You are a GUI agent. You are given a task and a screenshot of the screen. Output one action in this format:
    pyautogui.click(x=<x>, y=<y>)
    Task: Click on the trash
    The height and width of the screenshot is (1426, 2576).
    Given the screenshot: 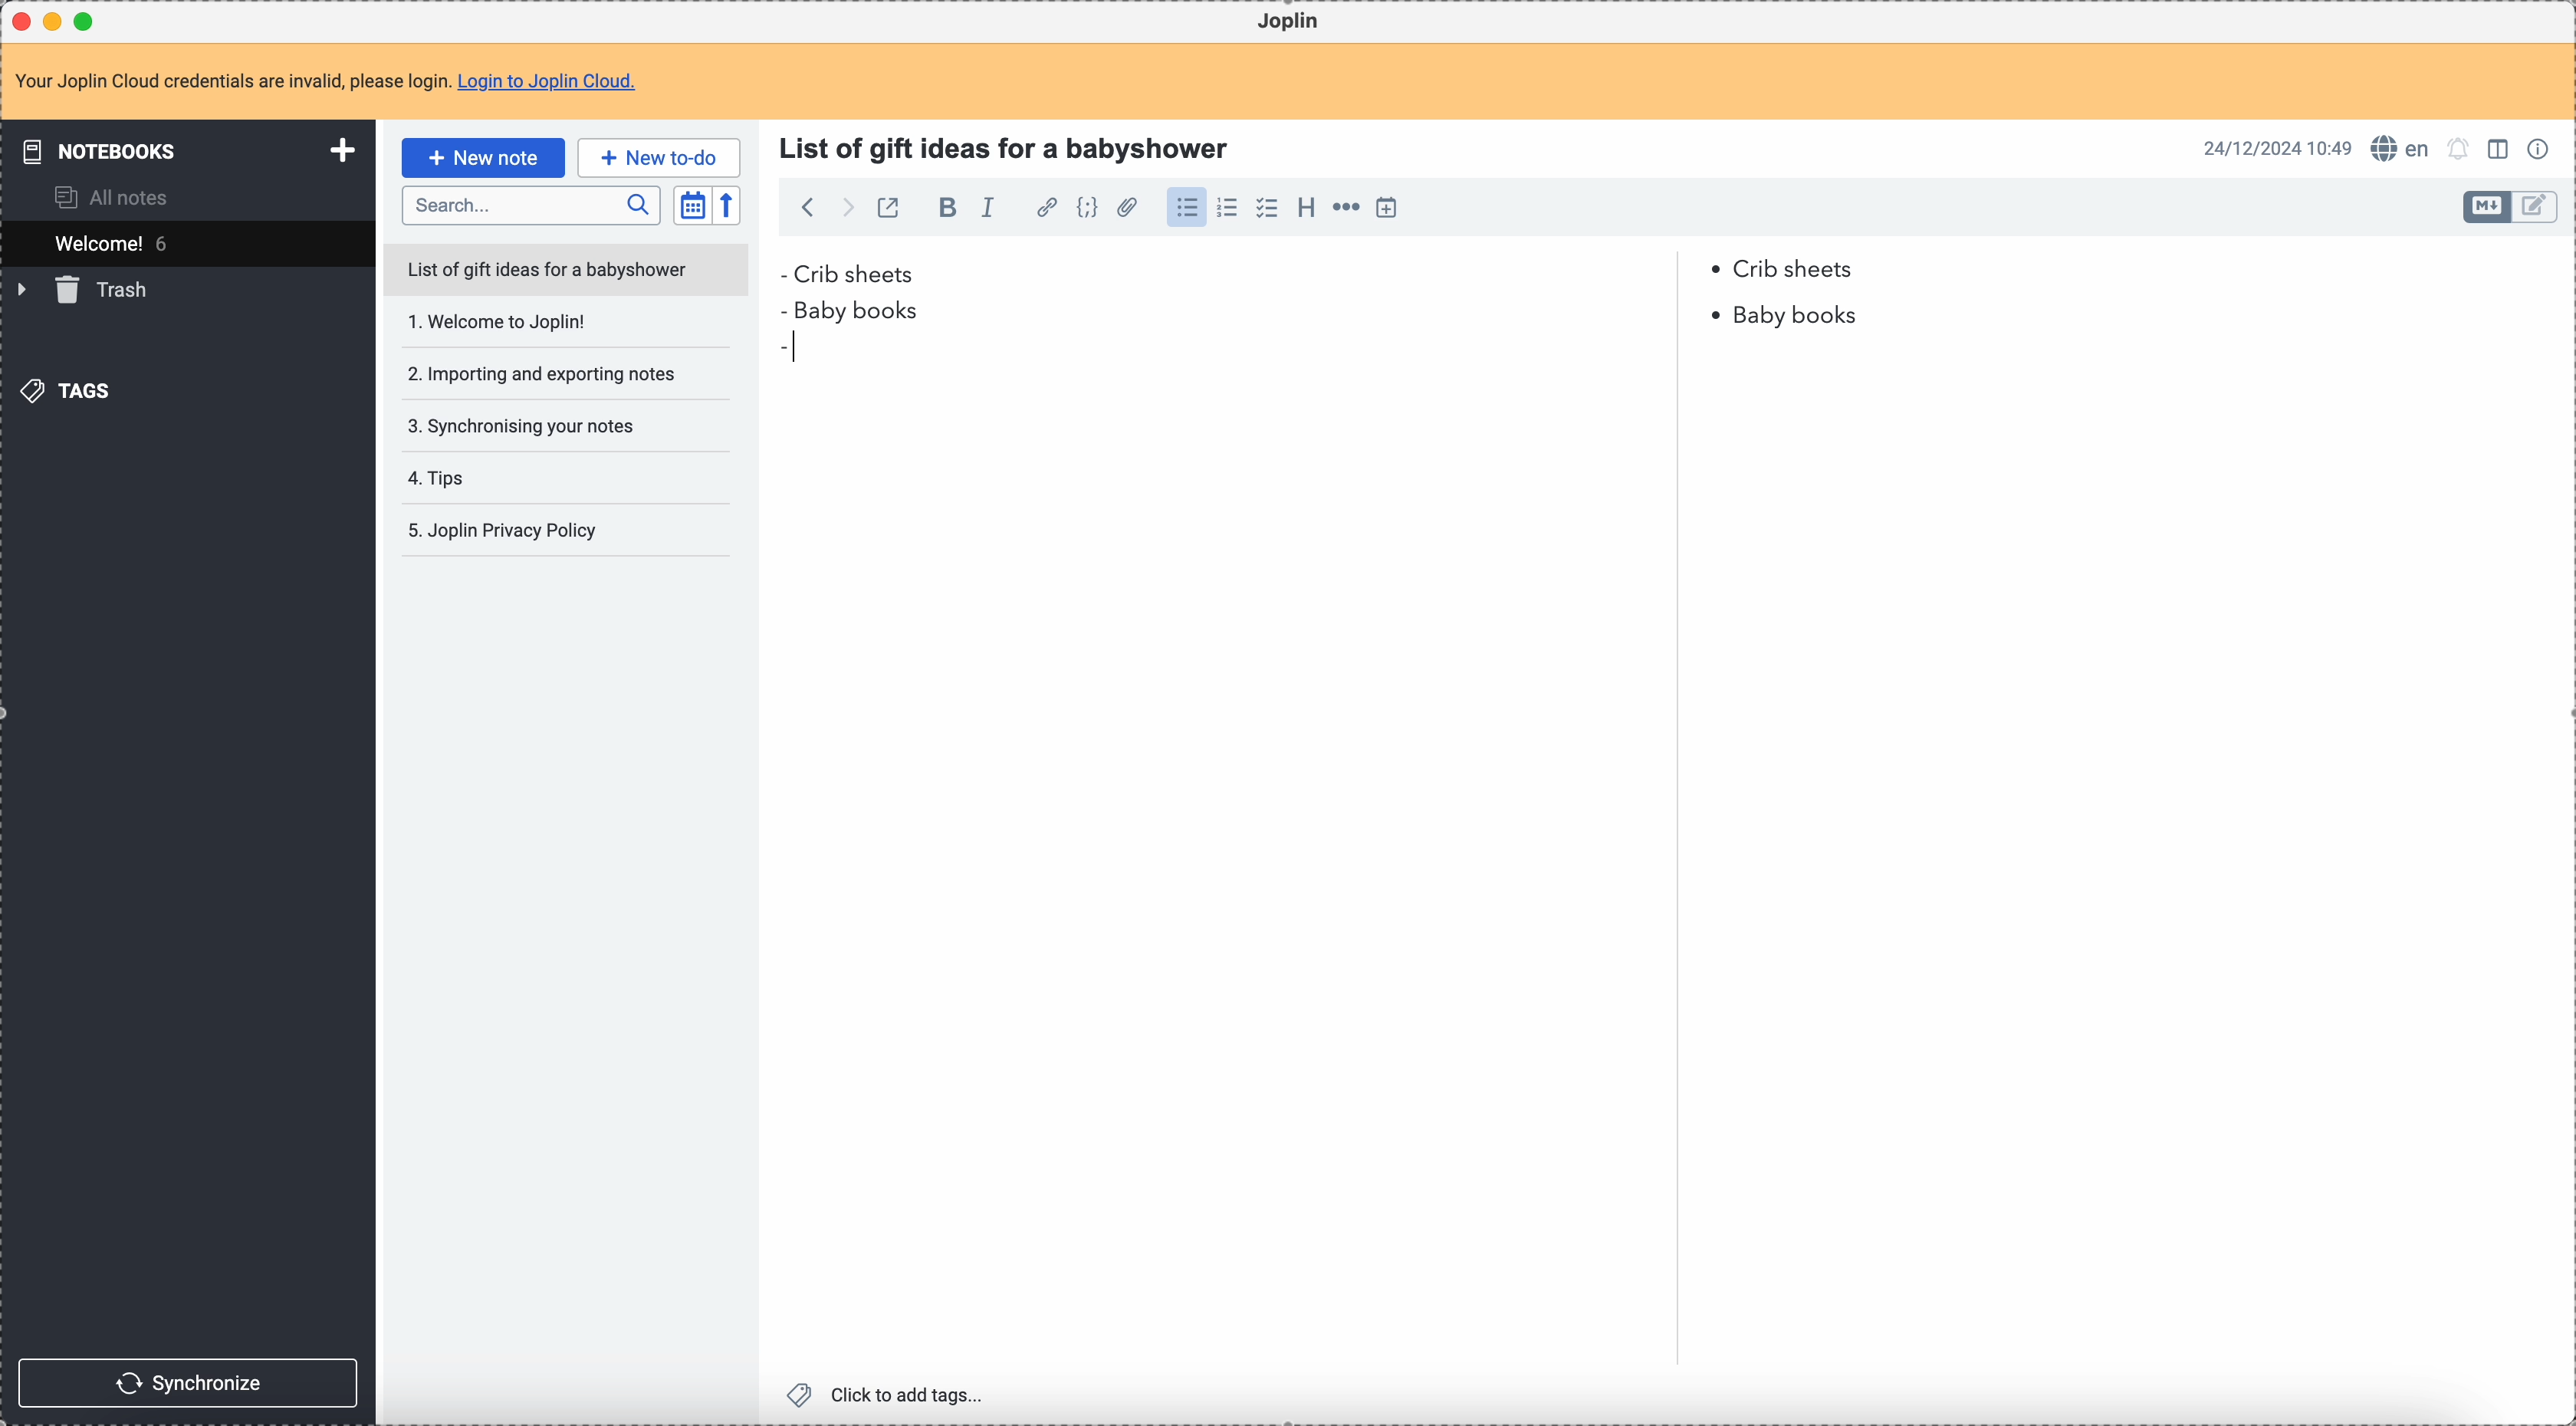 What is the action you would take?
    pyautogui.click(x=87, y=292)
    